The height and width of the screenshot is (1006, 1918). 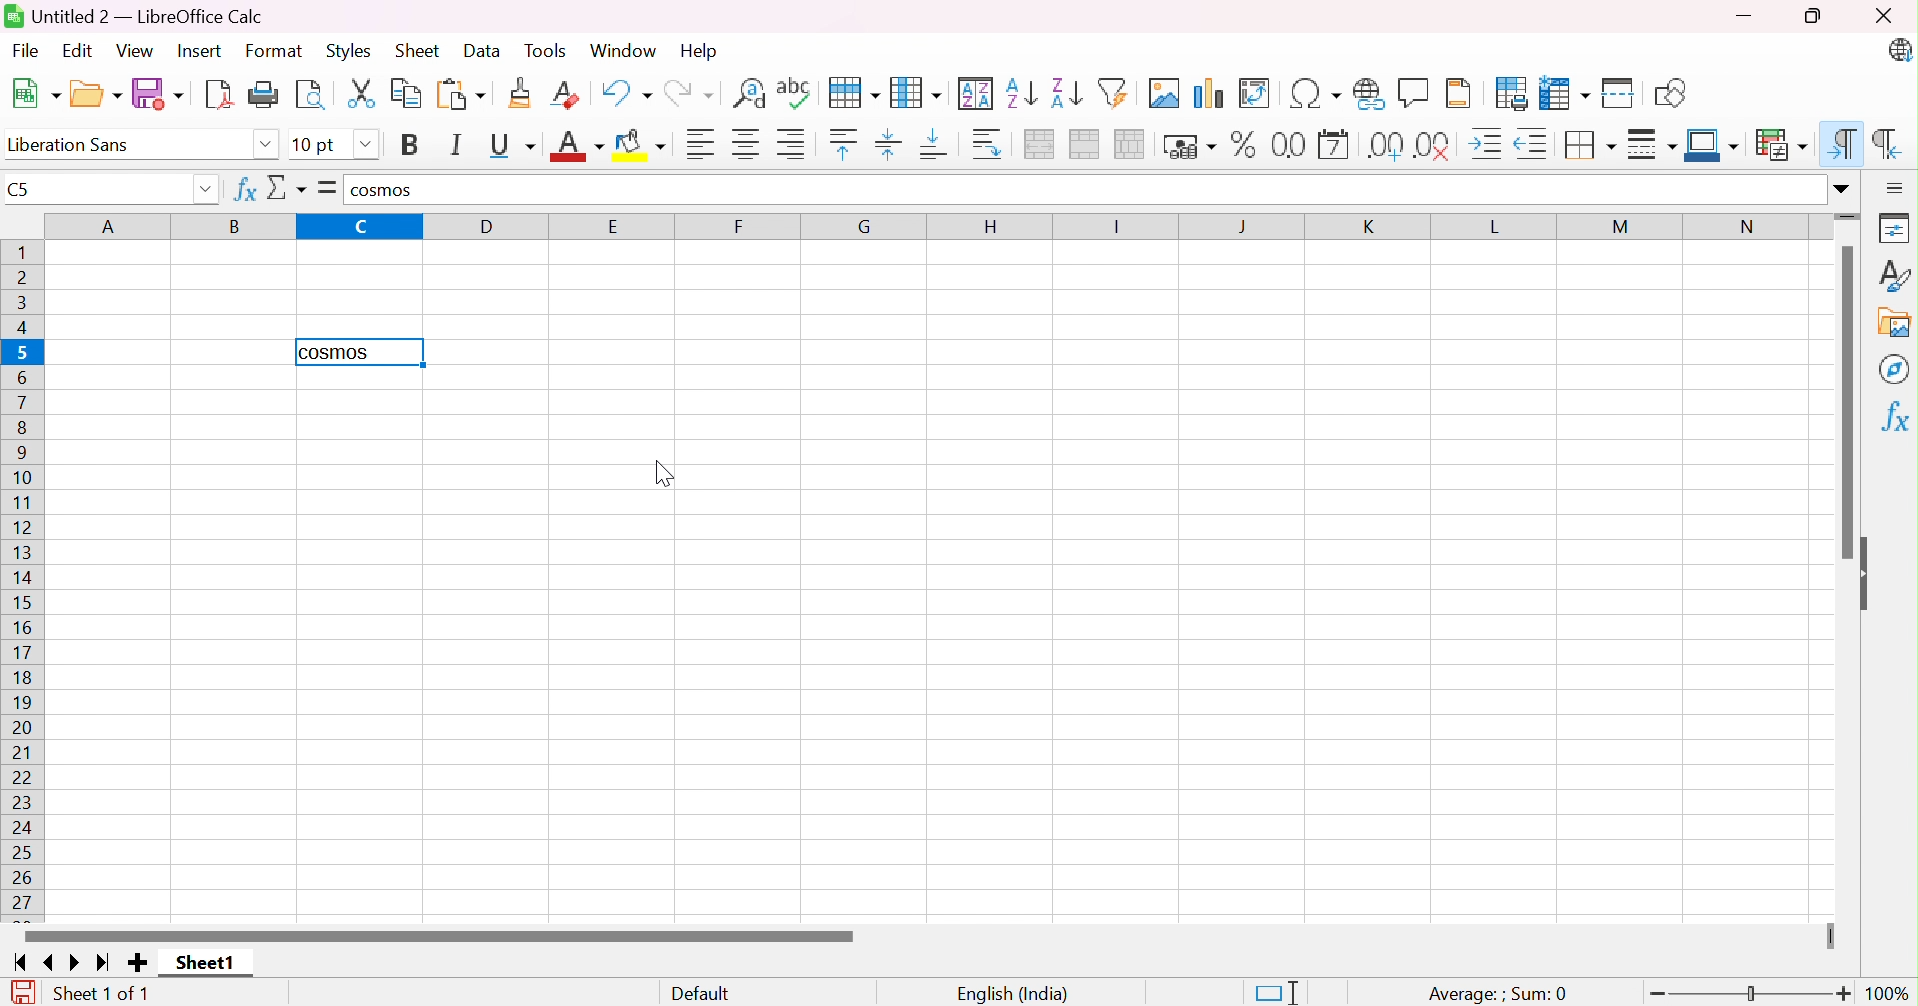 I want to click on Untitled 4 - LibreOffice Calc, so click(x=135, y=17).